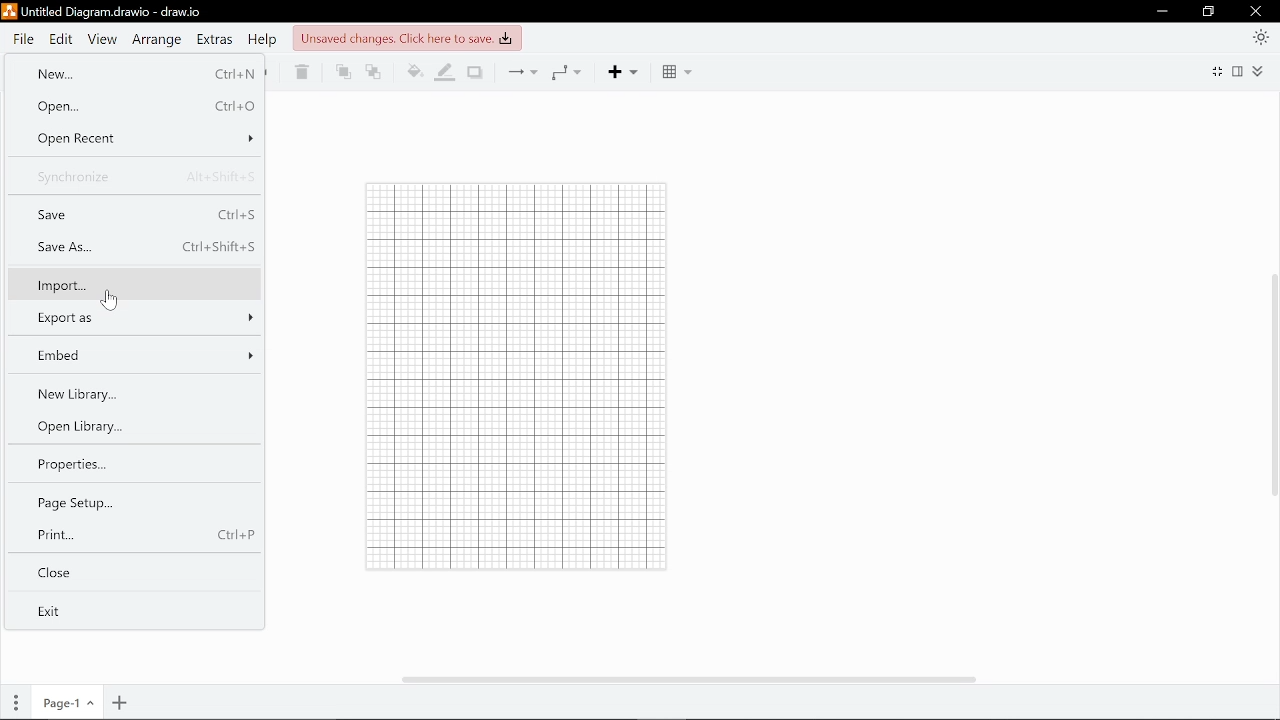 This screenshot has height=720, width=1280. Describe the element at coordinates (63, 704) in the screenshot. I see `Current page` at that location.